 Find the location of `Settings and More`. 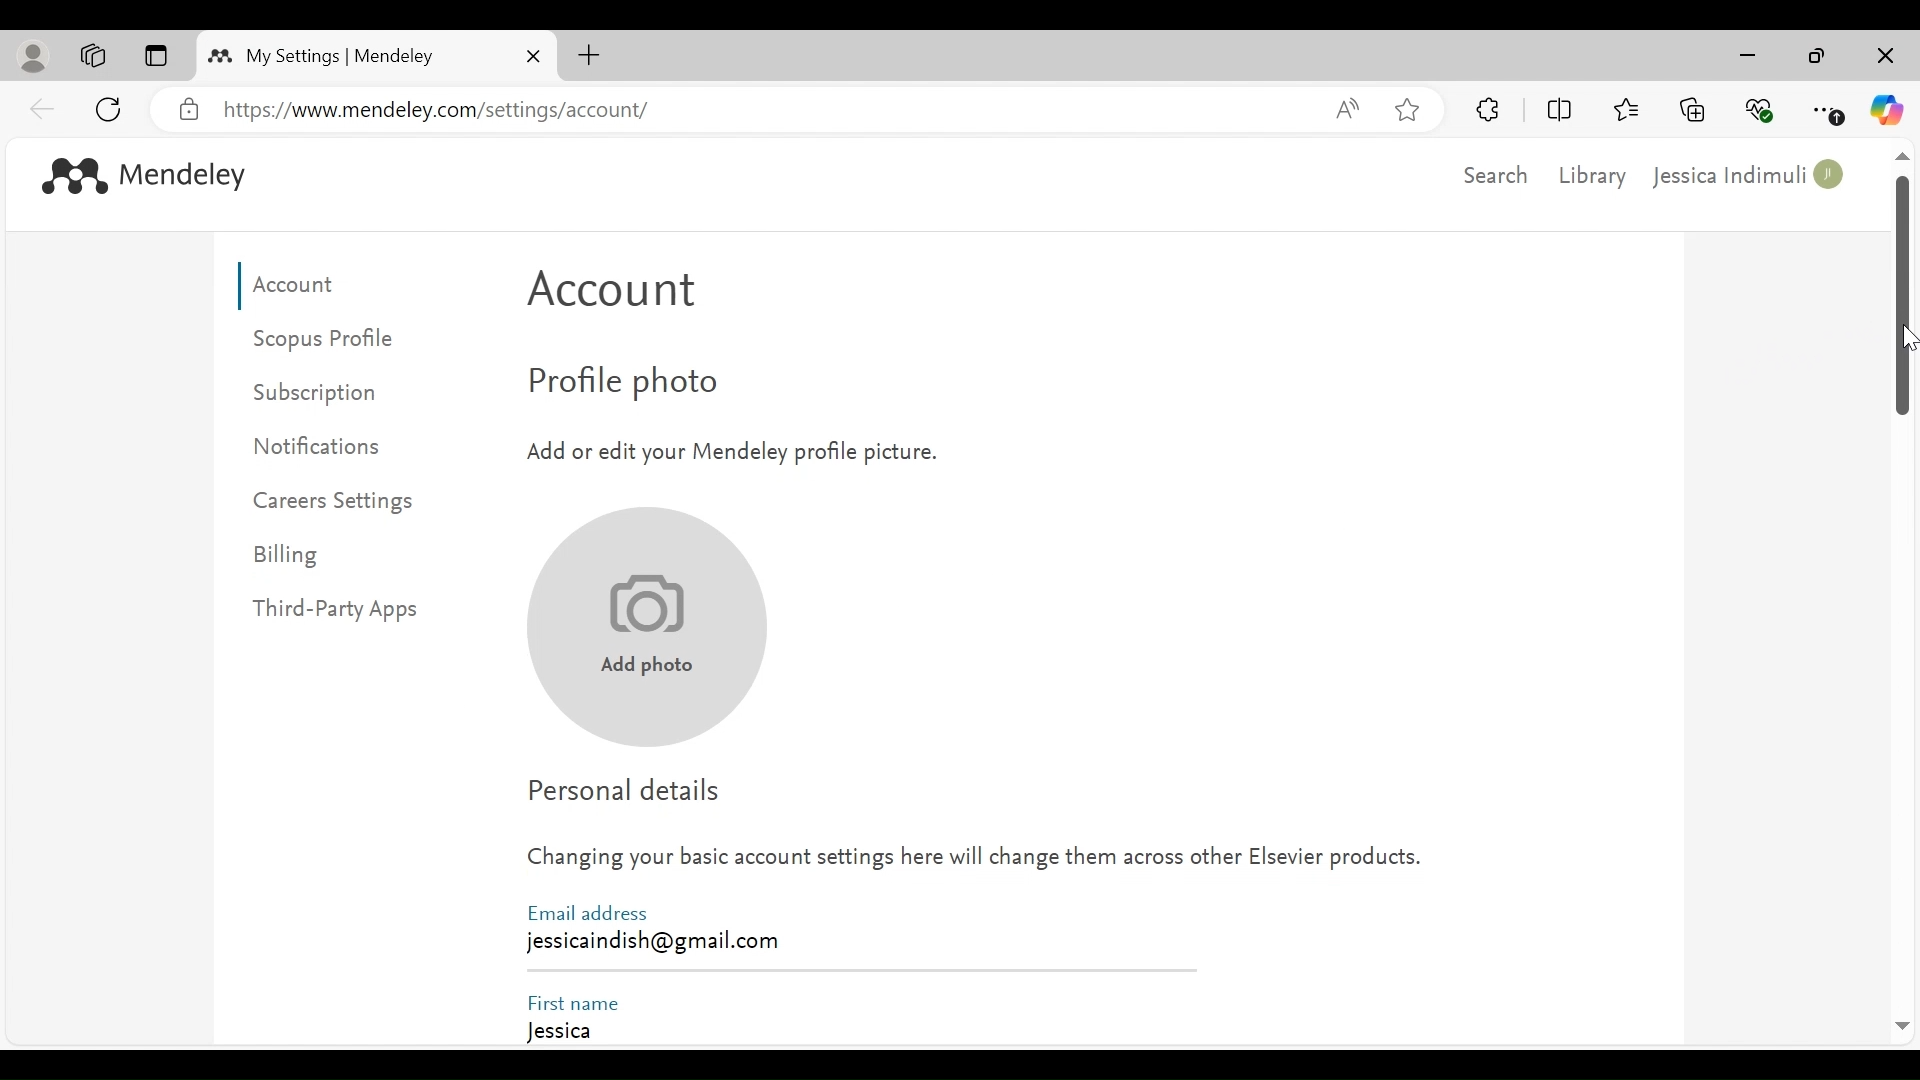

Settings and More is located at coordinates (1829, 111).